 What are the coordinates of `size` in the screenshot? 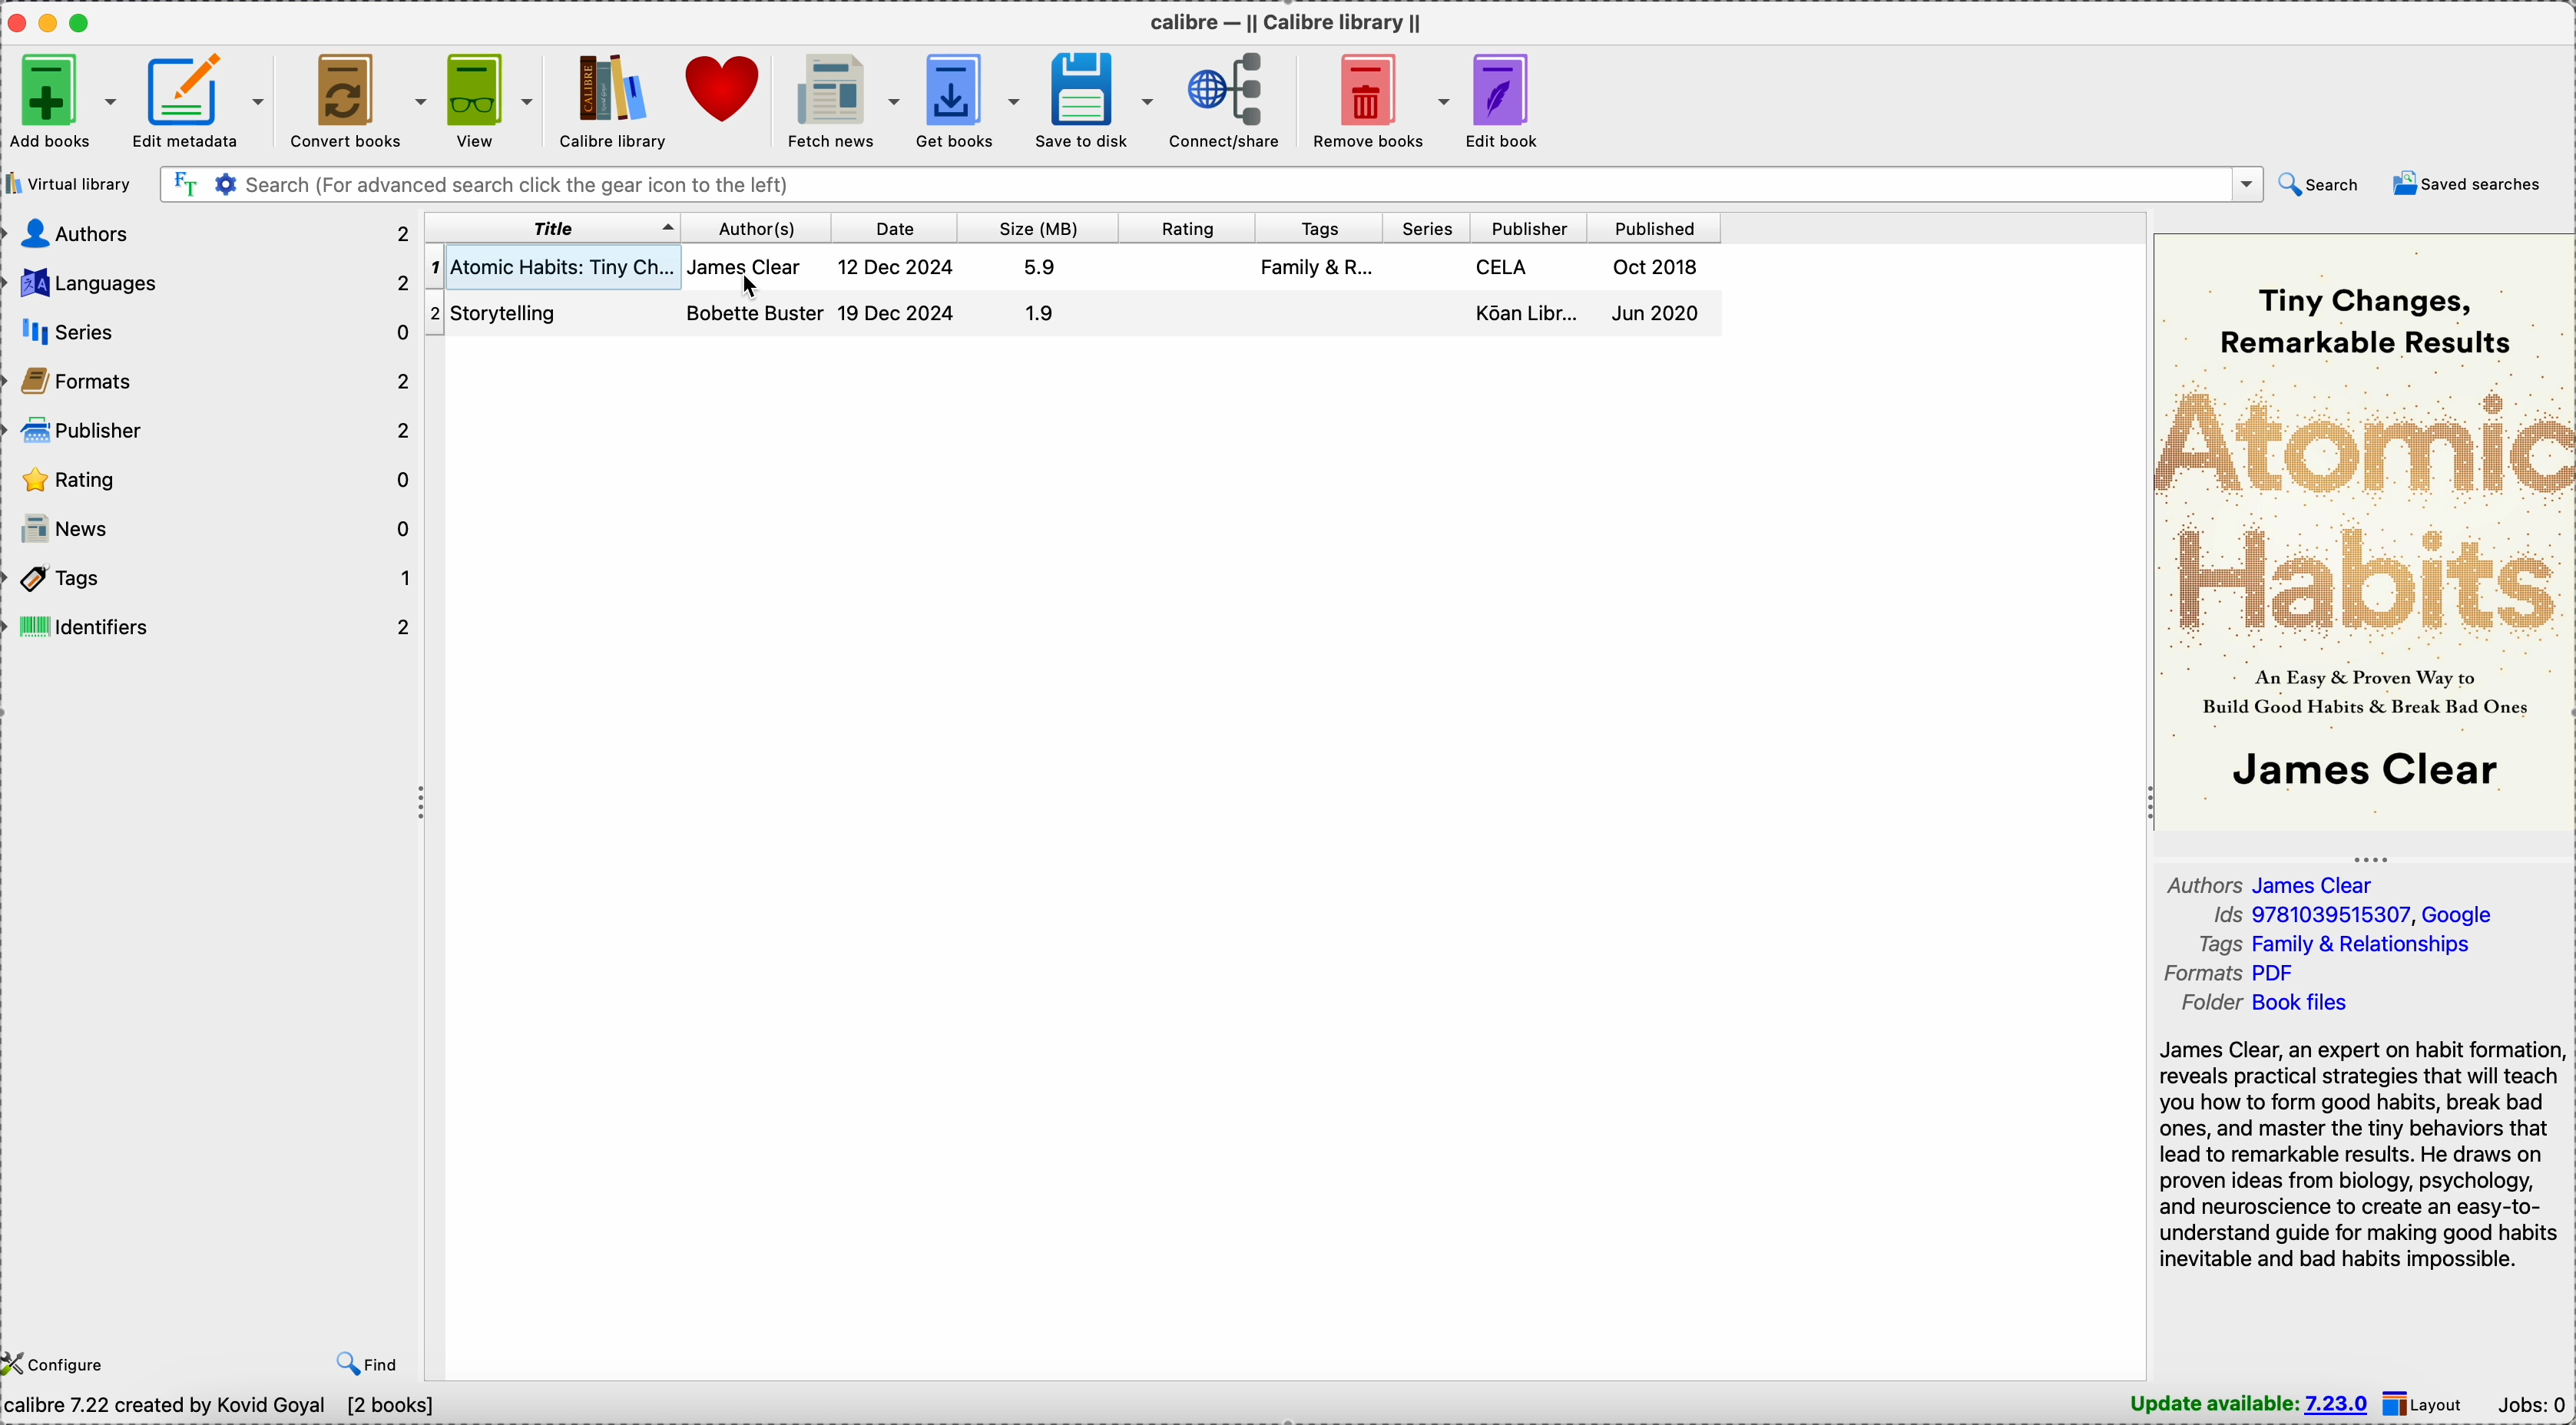 It's located at (1033, 228).